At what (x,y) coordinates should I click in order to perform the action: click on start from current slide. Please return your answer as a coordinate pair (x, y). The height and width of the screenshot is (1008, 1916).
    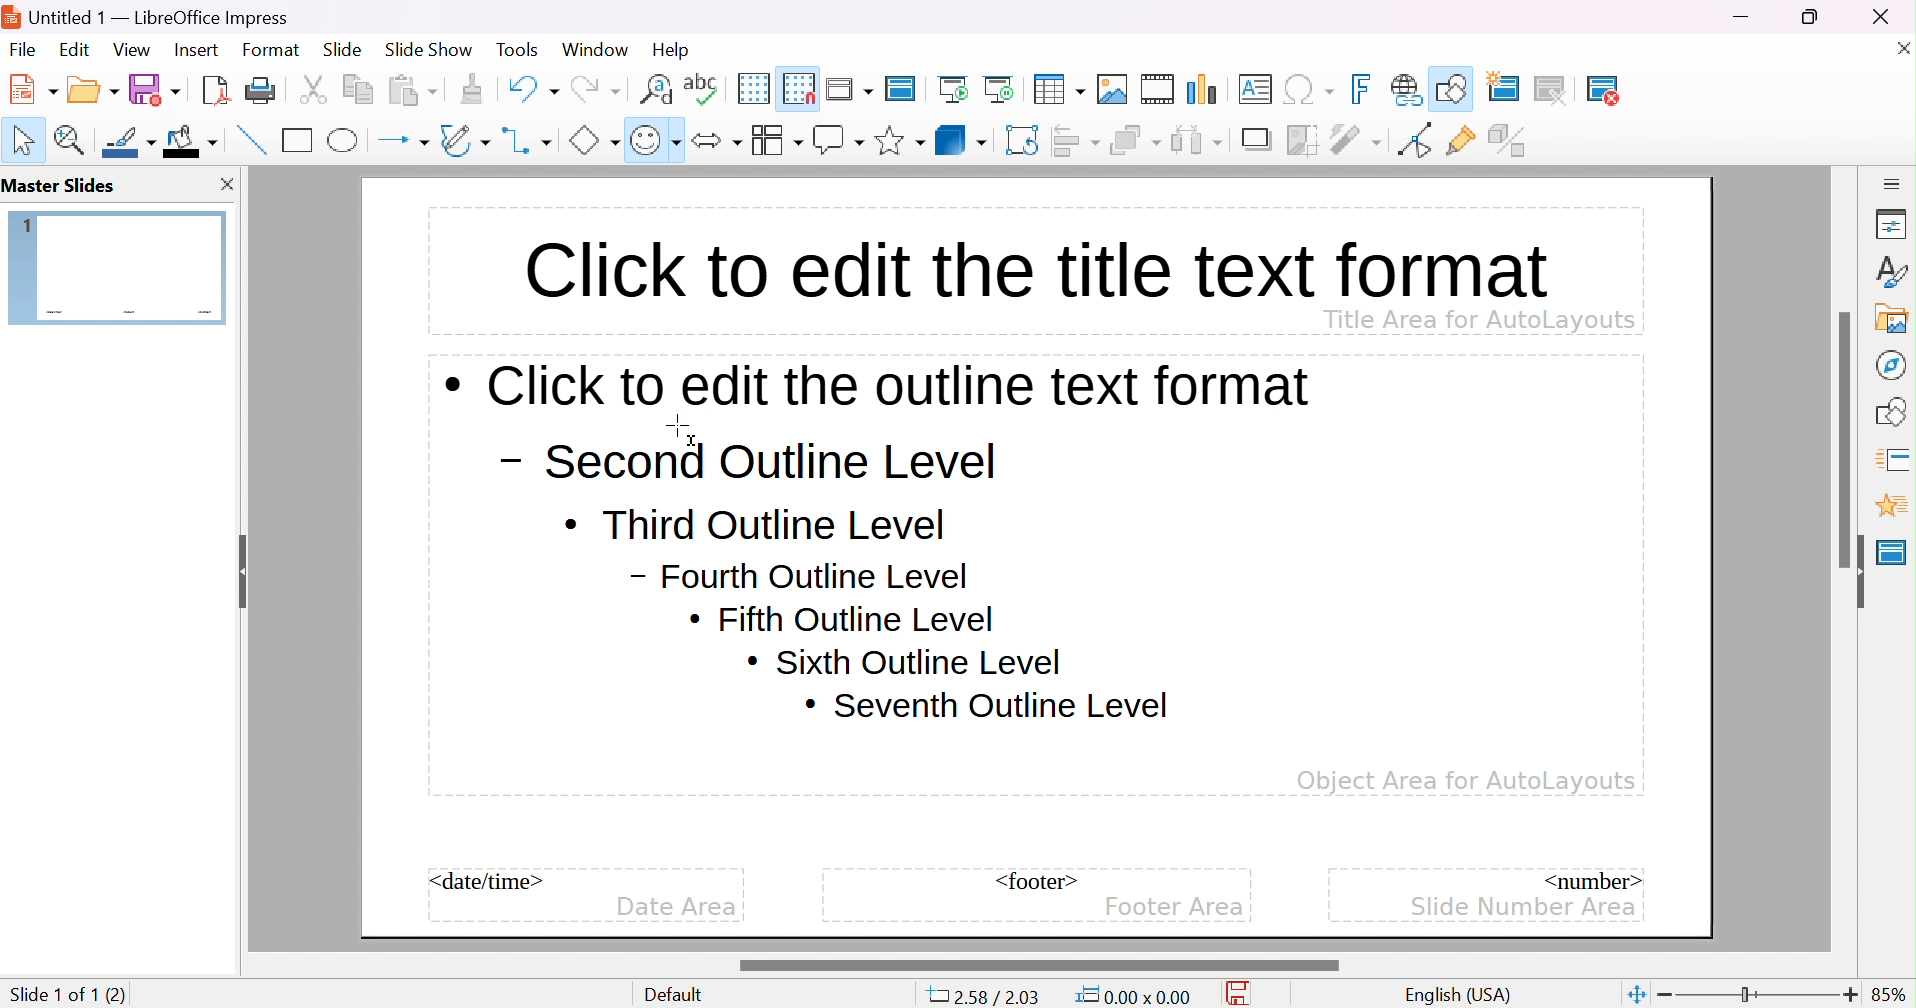
    Looking at the image, I should click on (1004, 88).